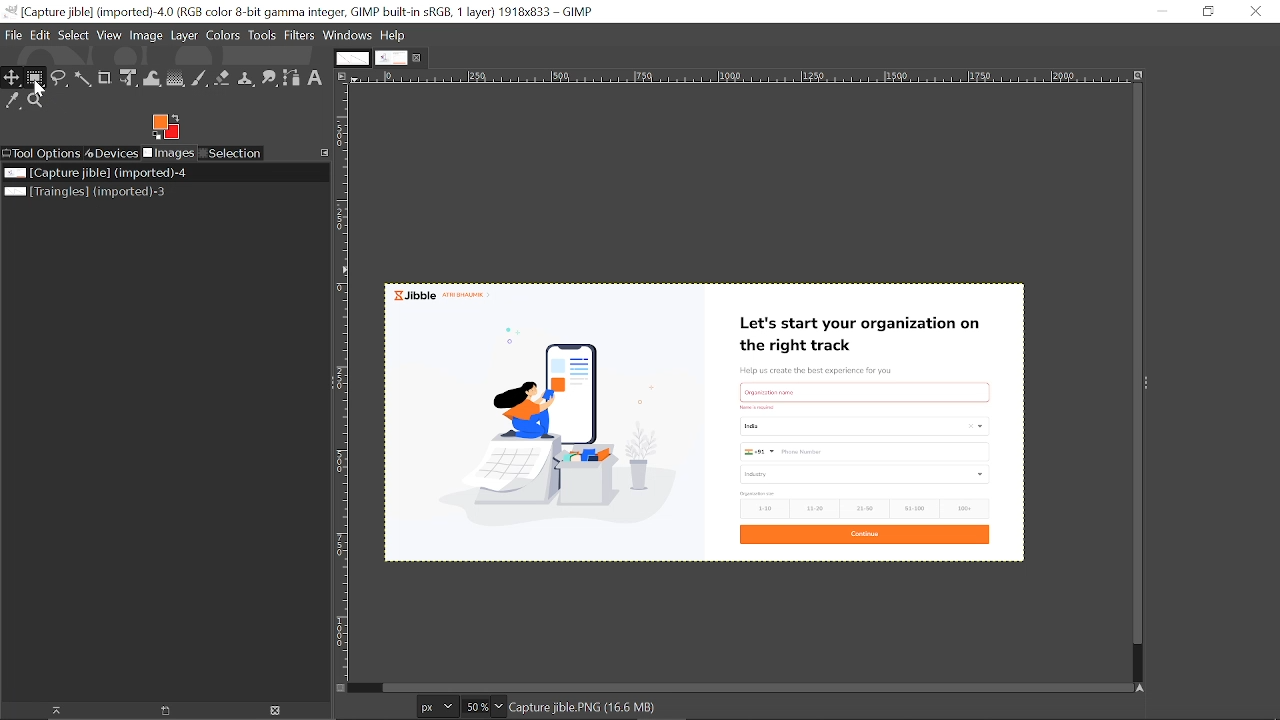  What do you see at coordinates (500, 705) in the screenshot?
I see `Zoom options` at bounding box center [500, 705].